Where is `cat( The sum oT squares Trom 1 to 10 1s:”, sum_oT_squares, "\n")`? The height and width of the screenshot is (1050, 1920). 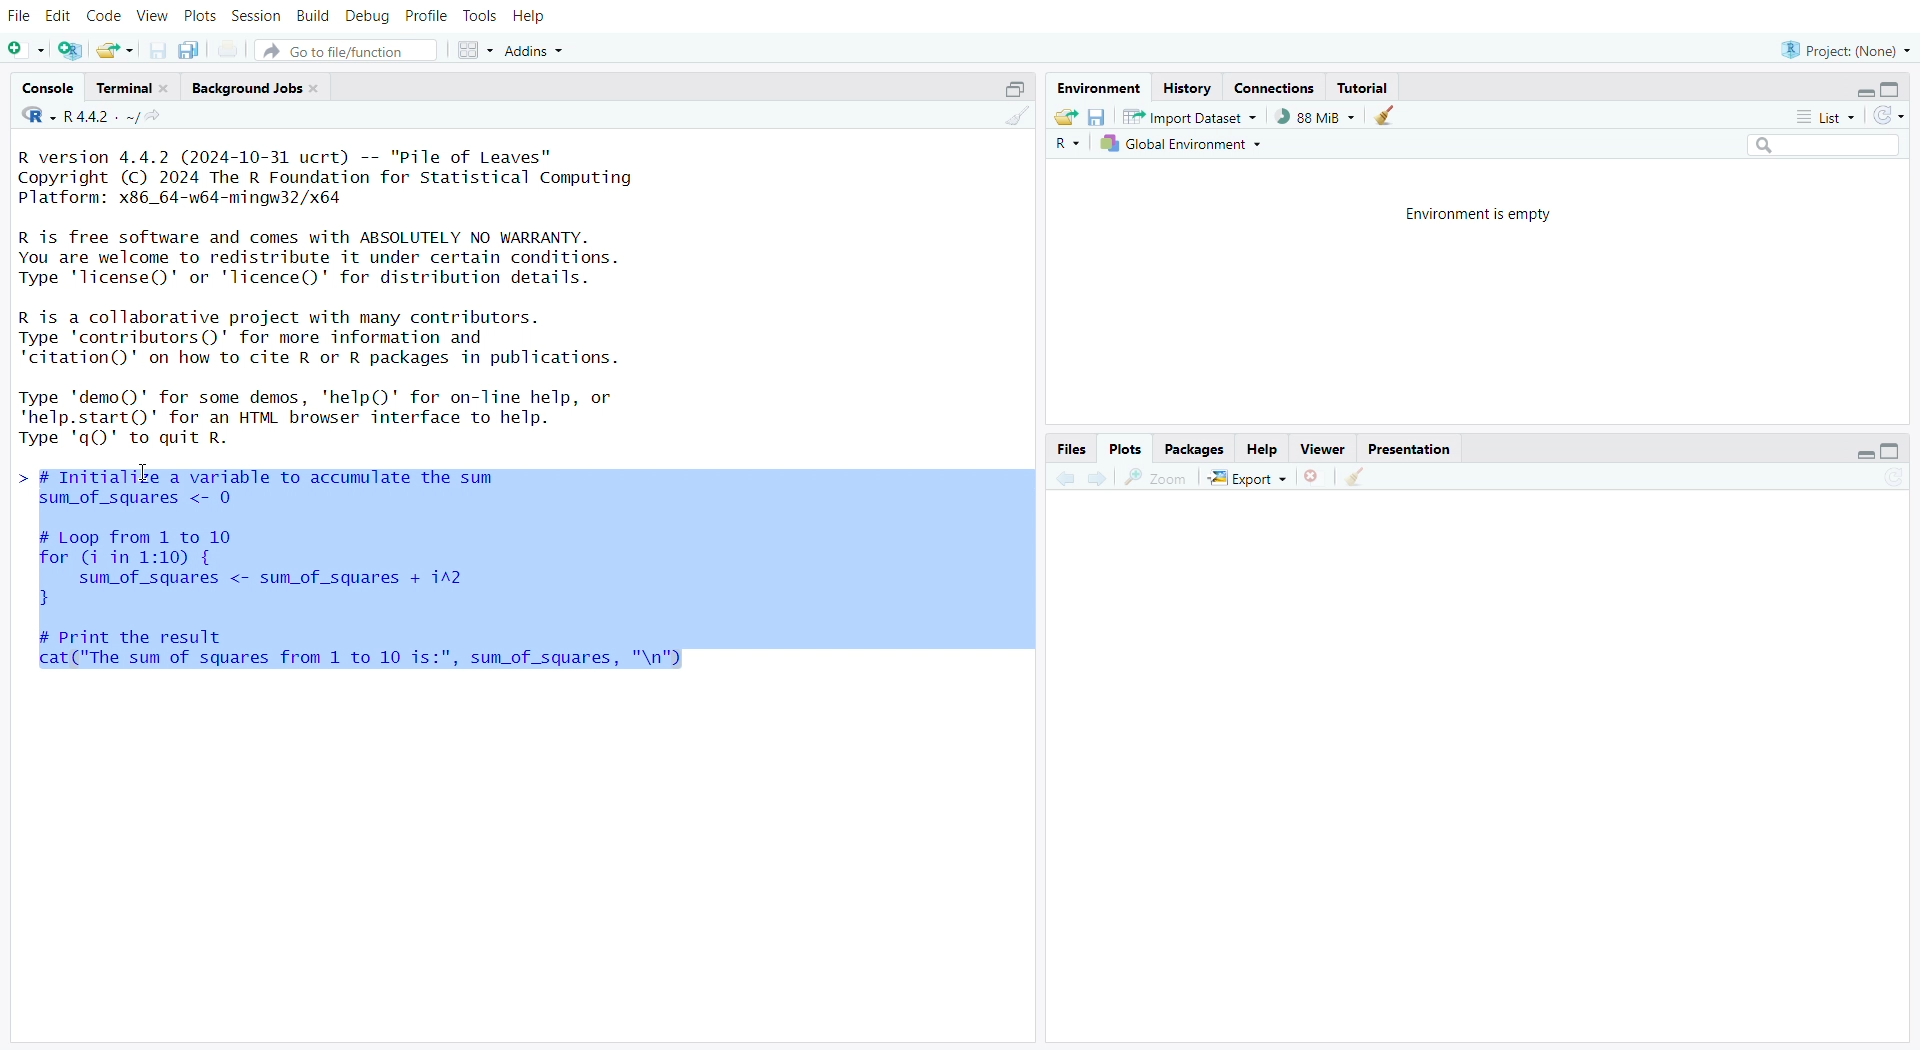
cat( The sum oT squares Trom 1 to 10 1s:”, sum_oT_squares, "\n") is located at coordinates (381, 659).